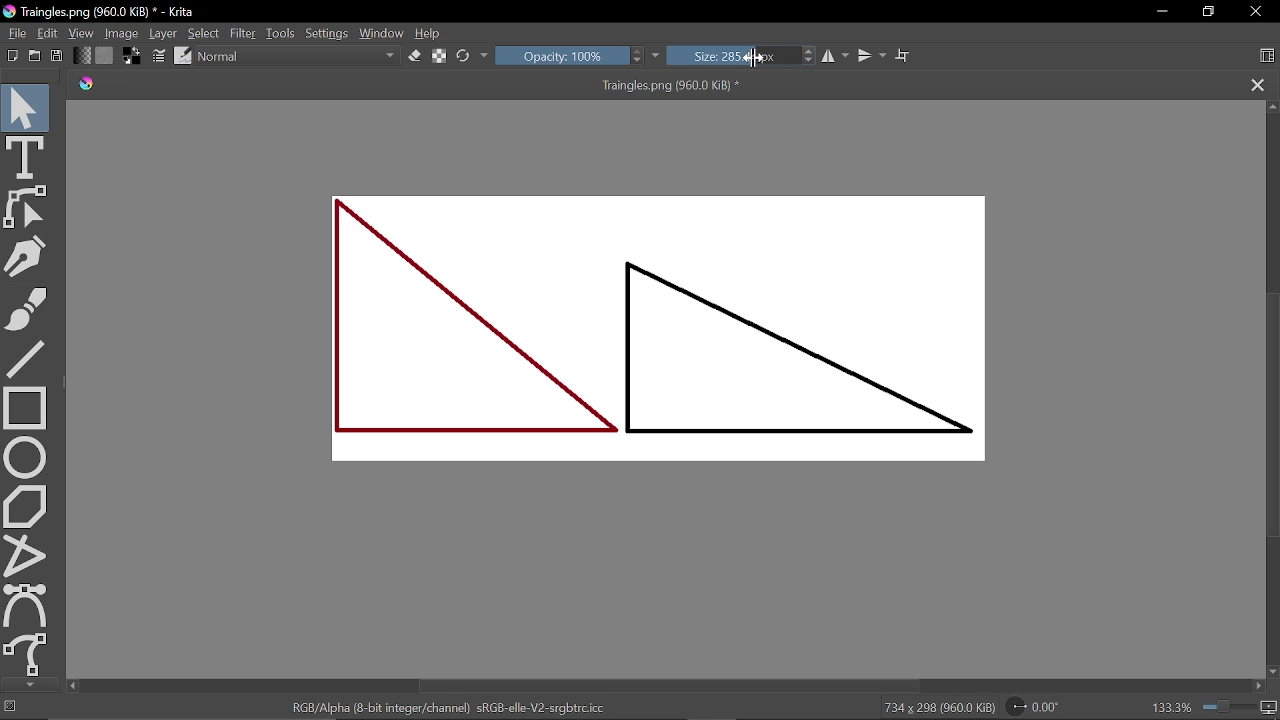 This screenshot has height=720, width=1280. Describe the element at coordinates (82, 56) in the screenshot. I see `Fill gradient` at that location.